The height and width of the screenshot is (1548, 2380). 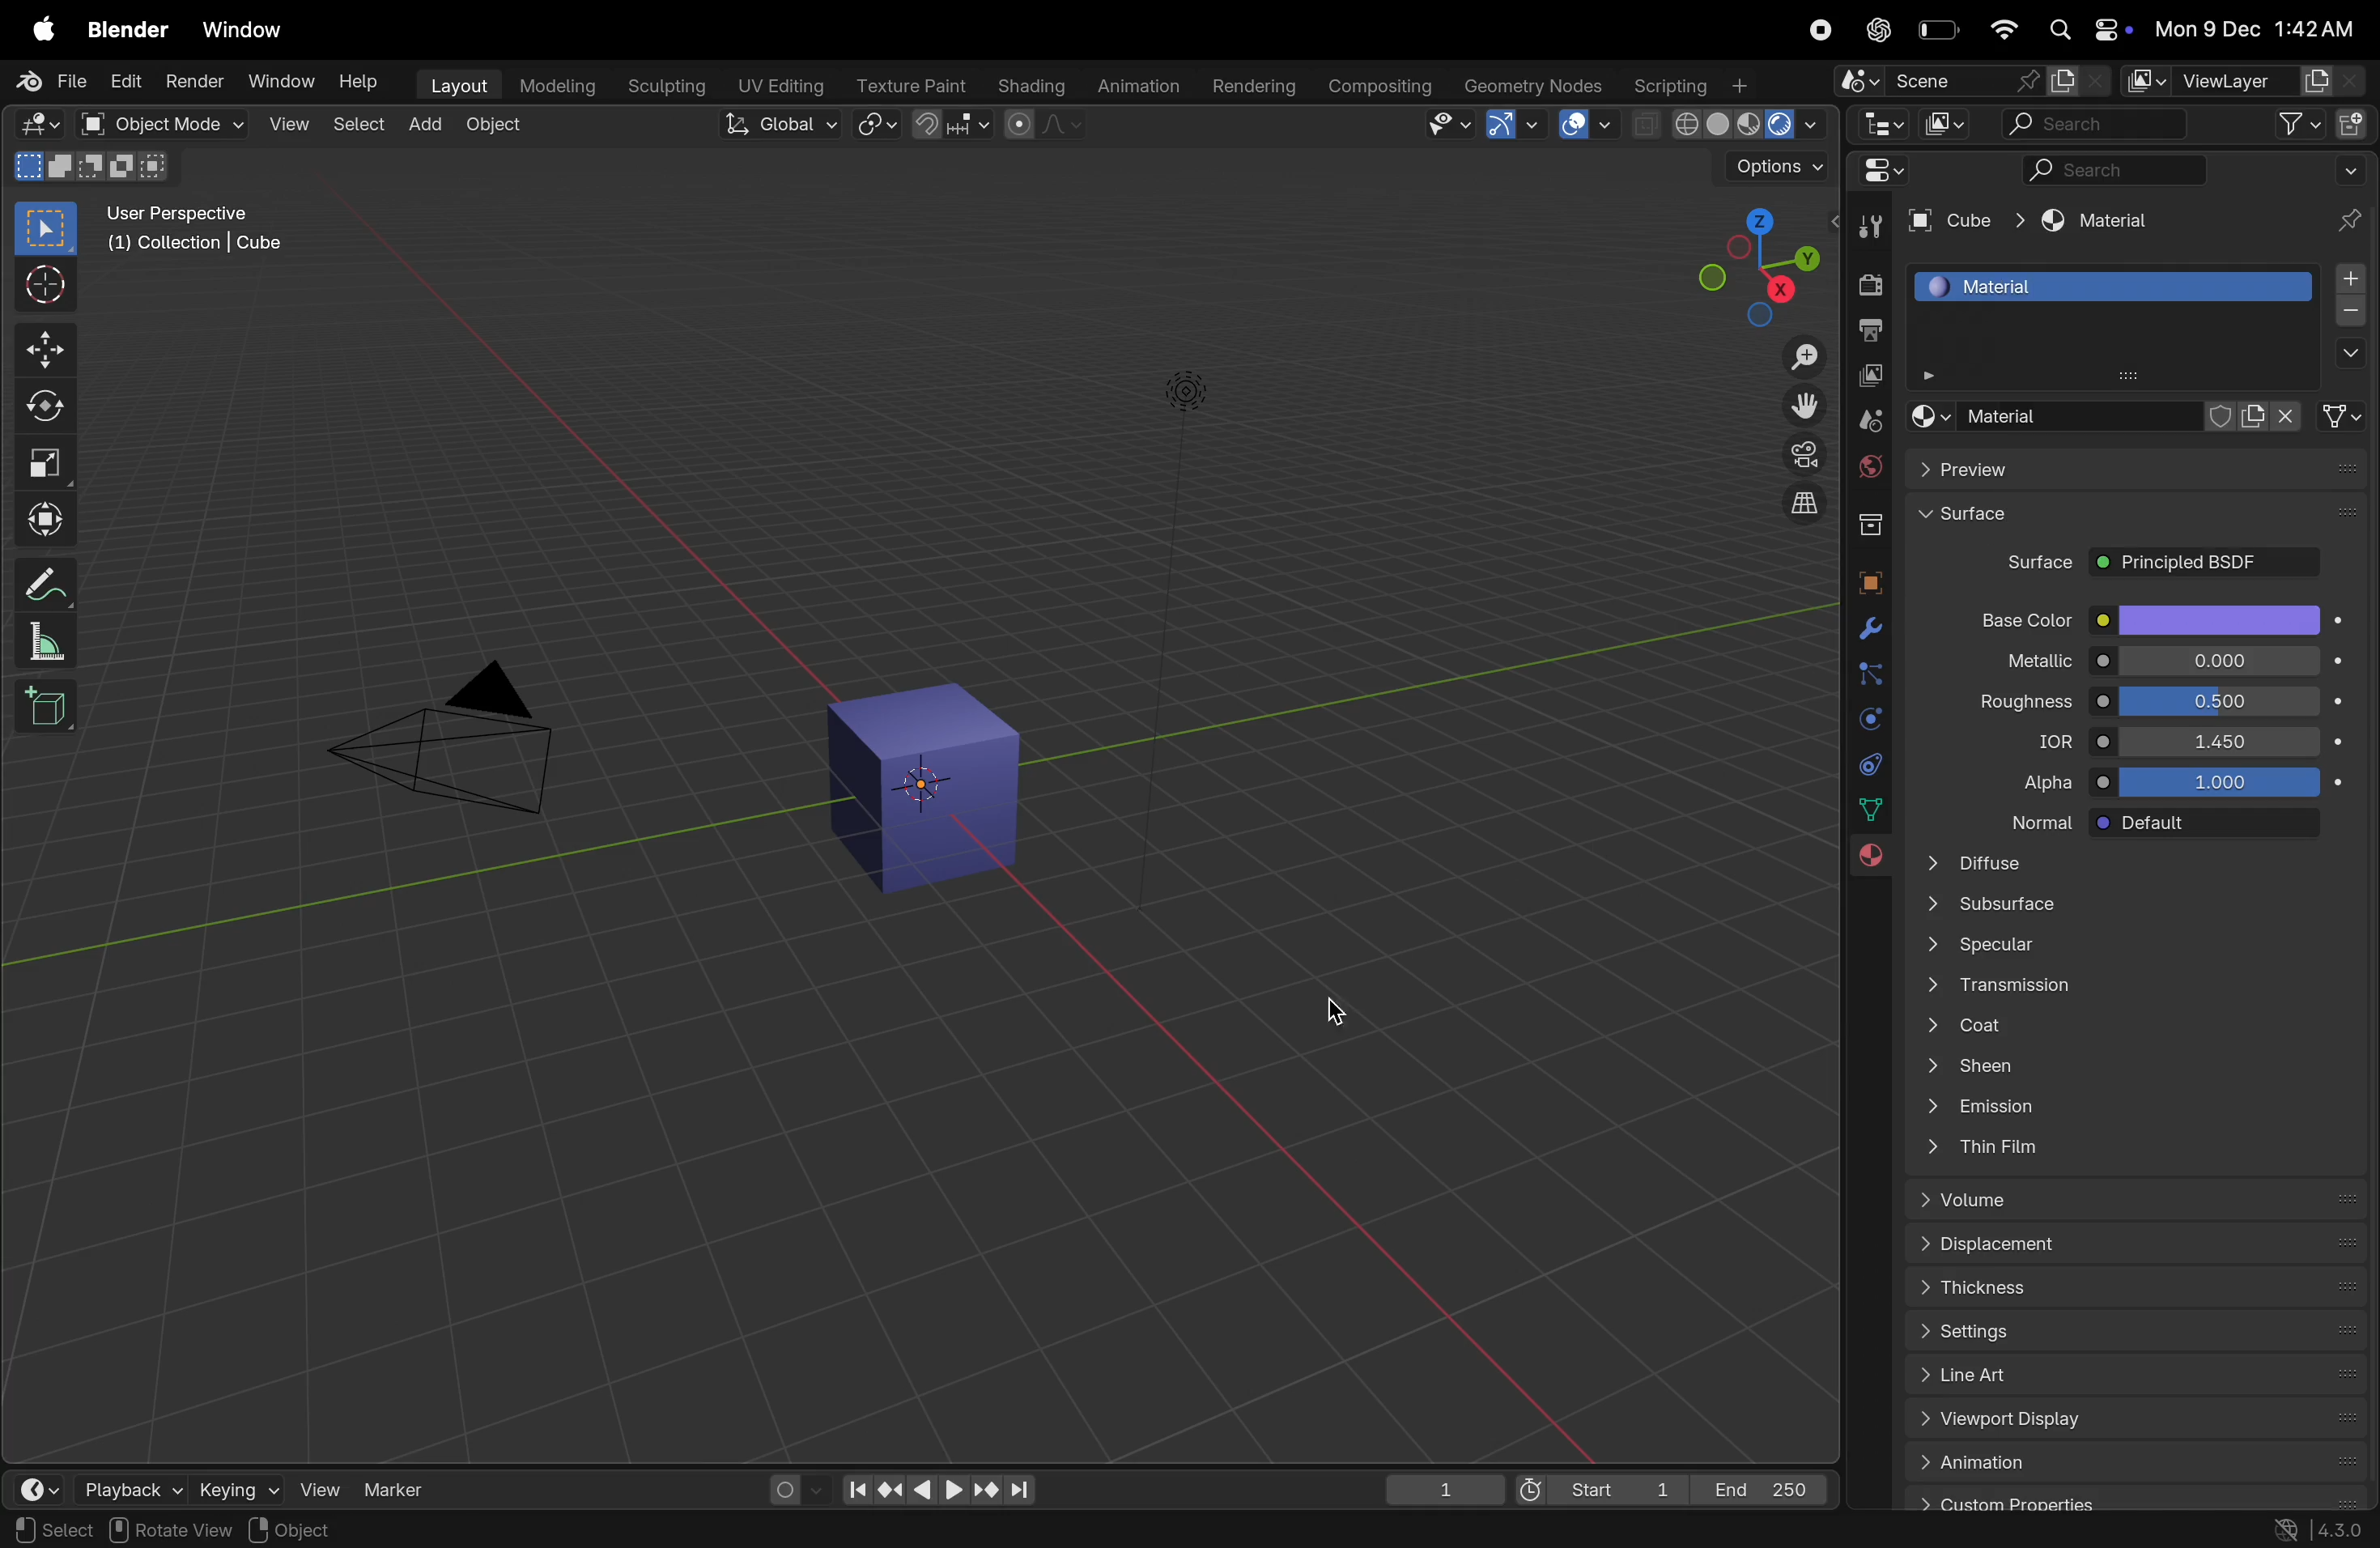 What do you see at coordinates (915, 85) in the screenshot?
I see `Texture paint` at bounding box center [915, 85].